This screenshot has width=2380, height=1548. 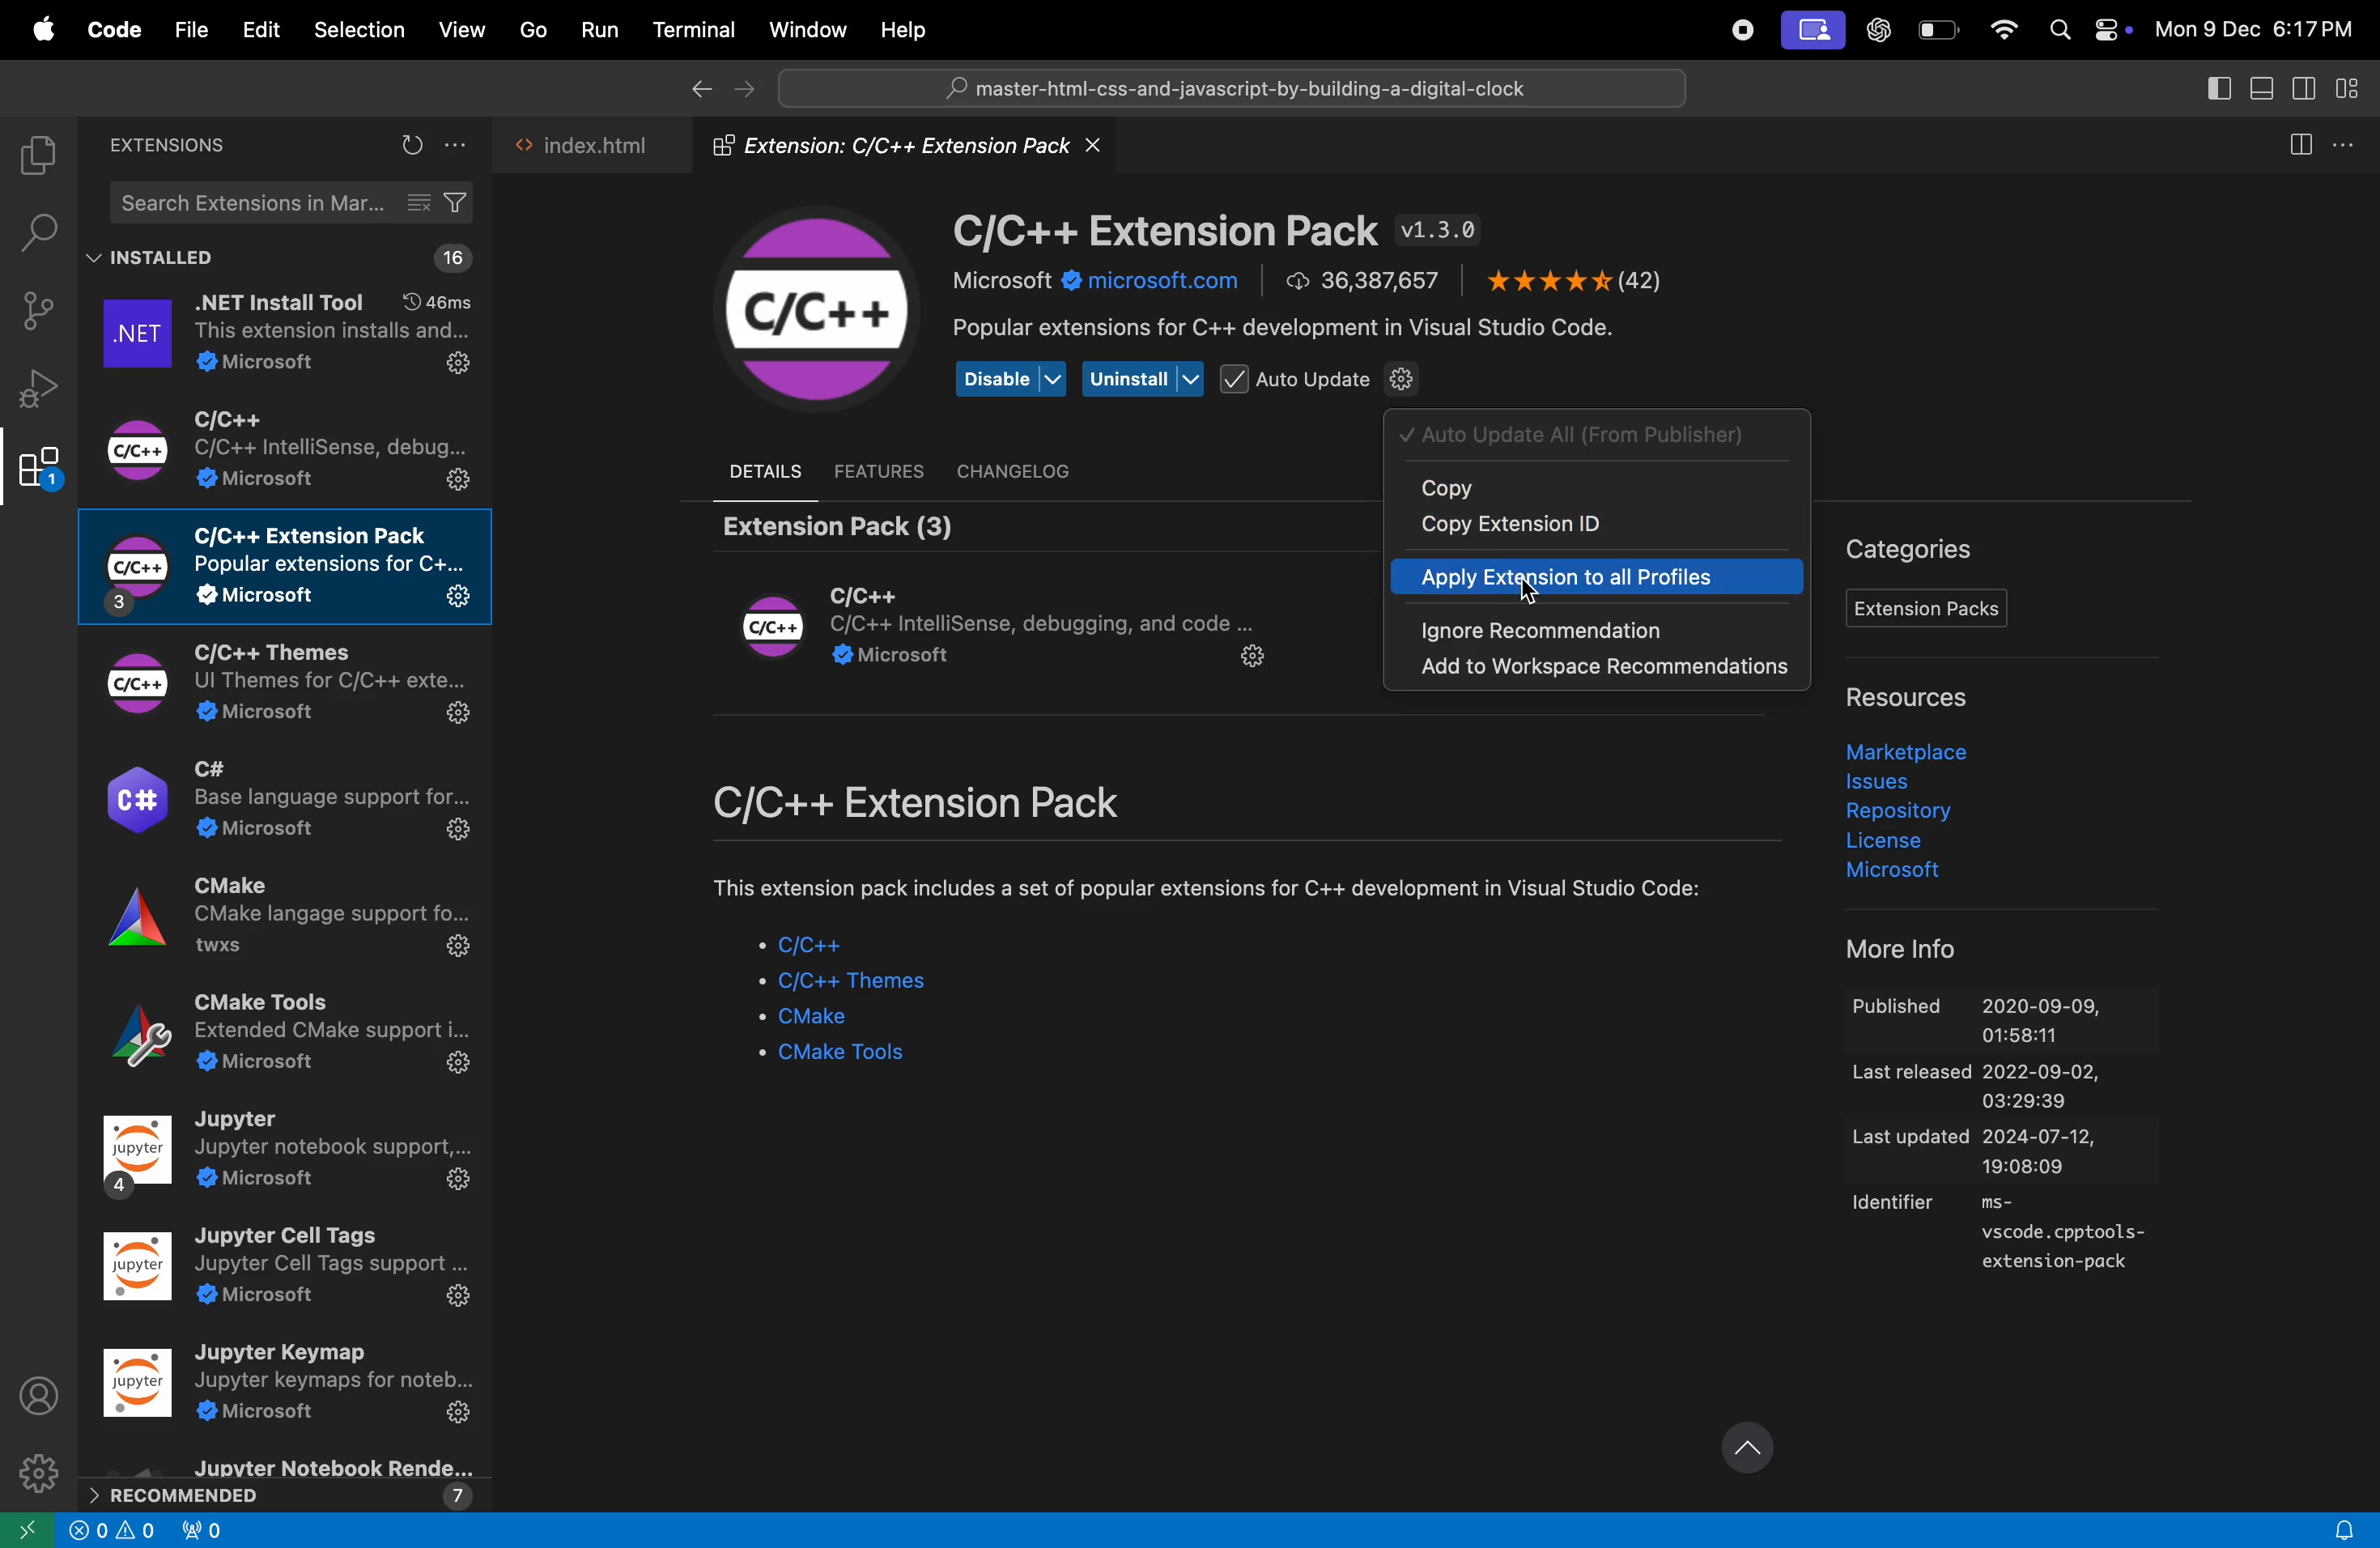 What do you see at coordinates (283, 336) in the screenshot?
I see `.net extensions` at bounding box center [283, 336].